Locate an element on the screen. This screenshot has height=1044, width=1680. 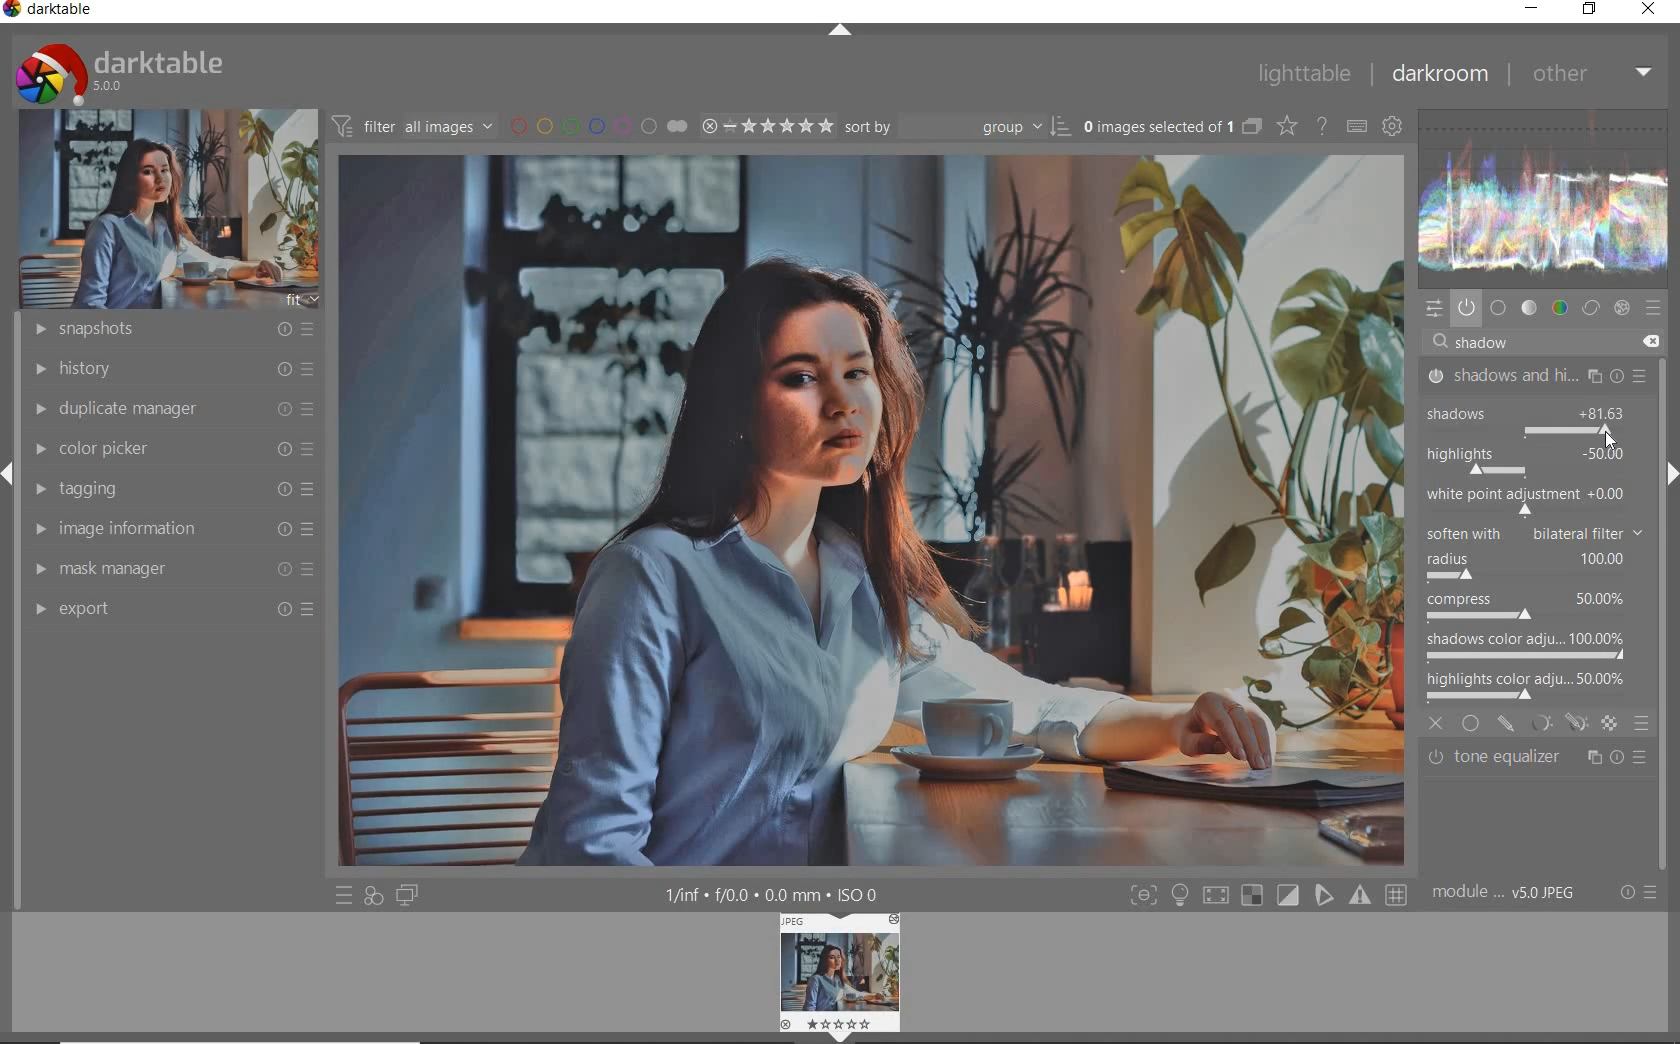
expand/collapse is located at coordinates (1670, 474).